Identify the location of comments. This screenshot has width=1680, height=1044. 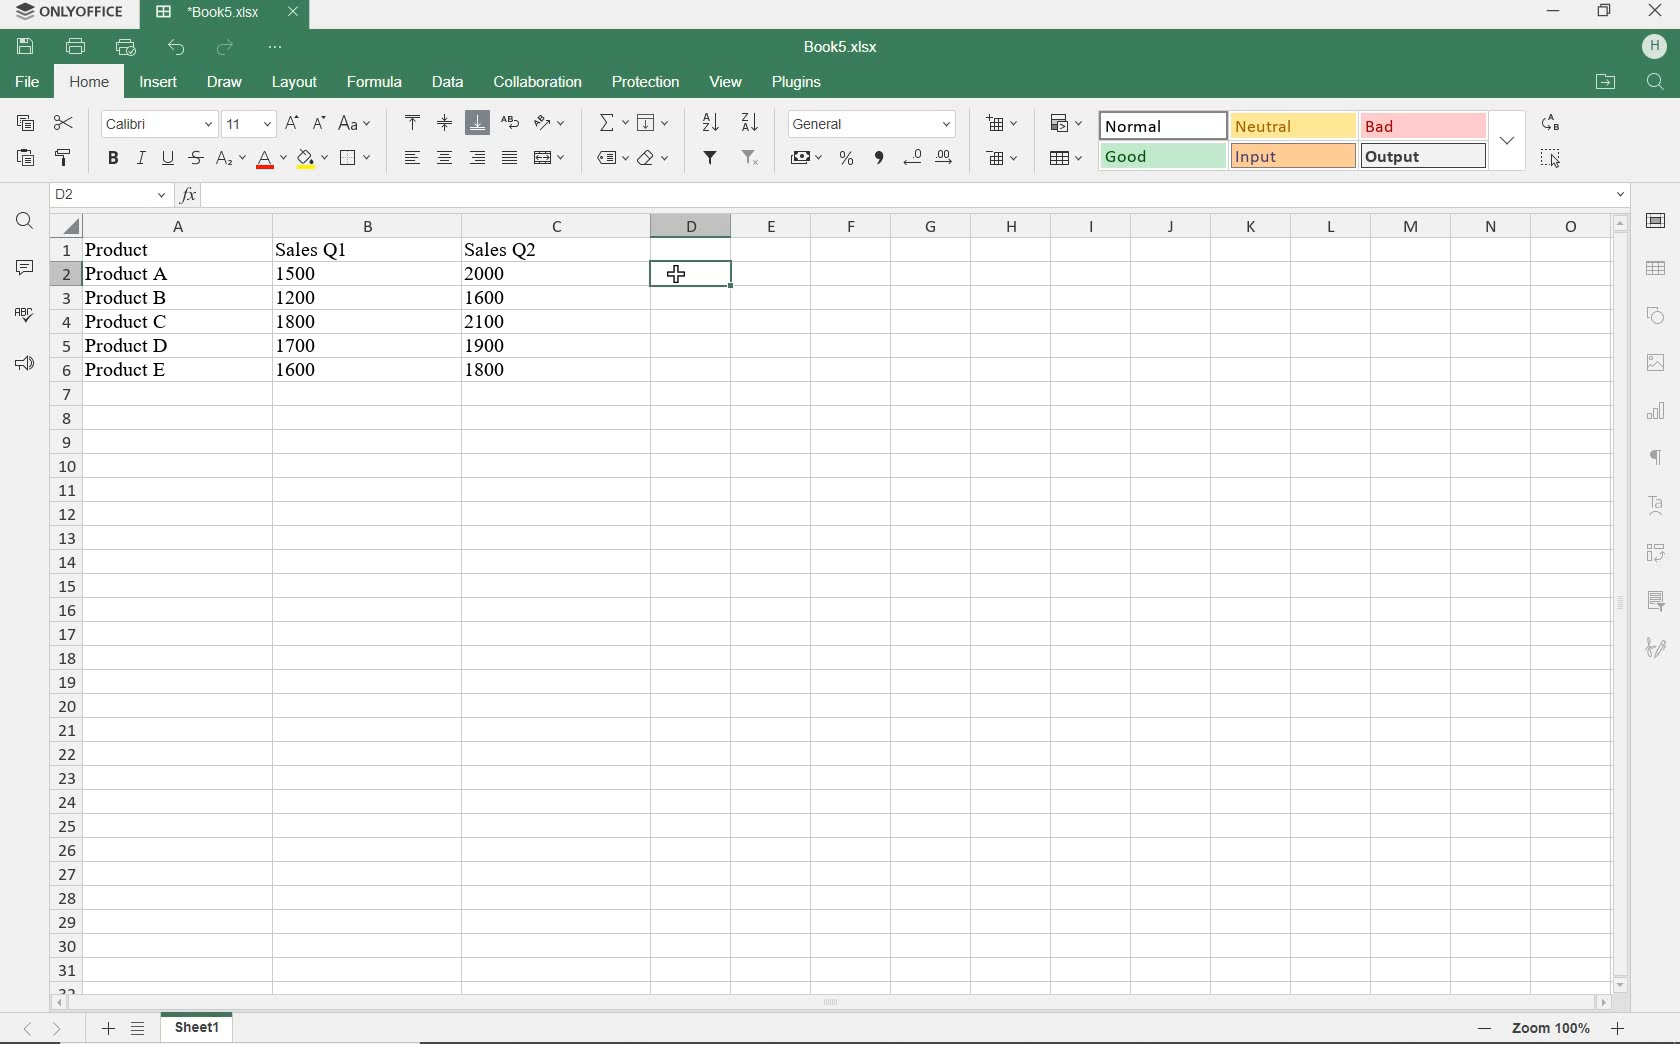
(23, 268).